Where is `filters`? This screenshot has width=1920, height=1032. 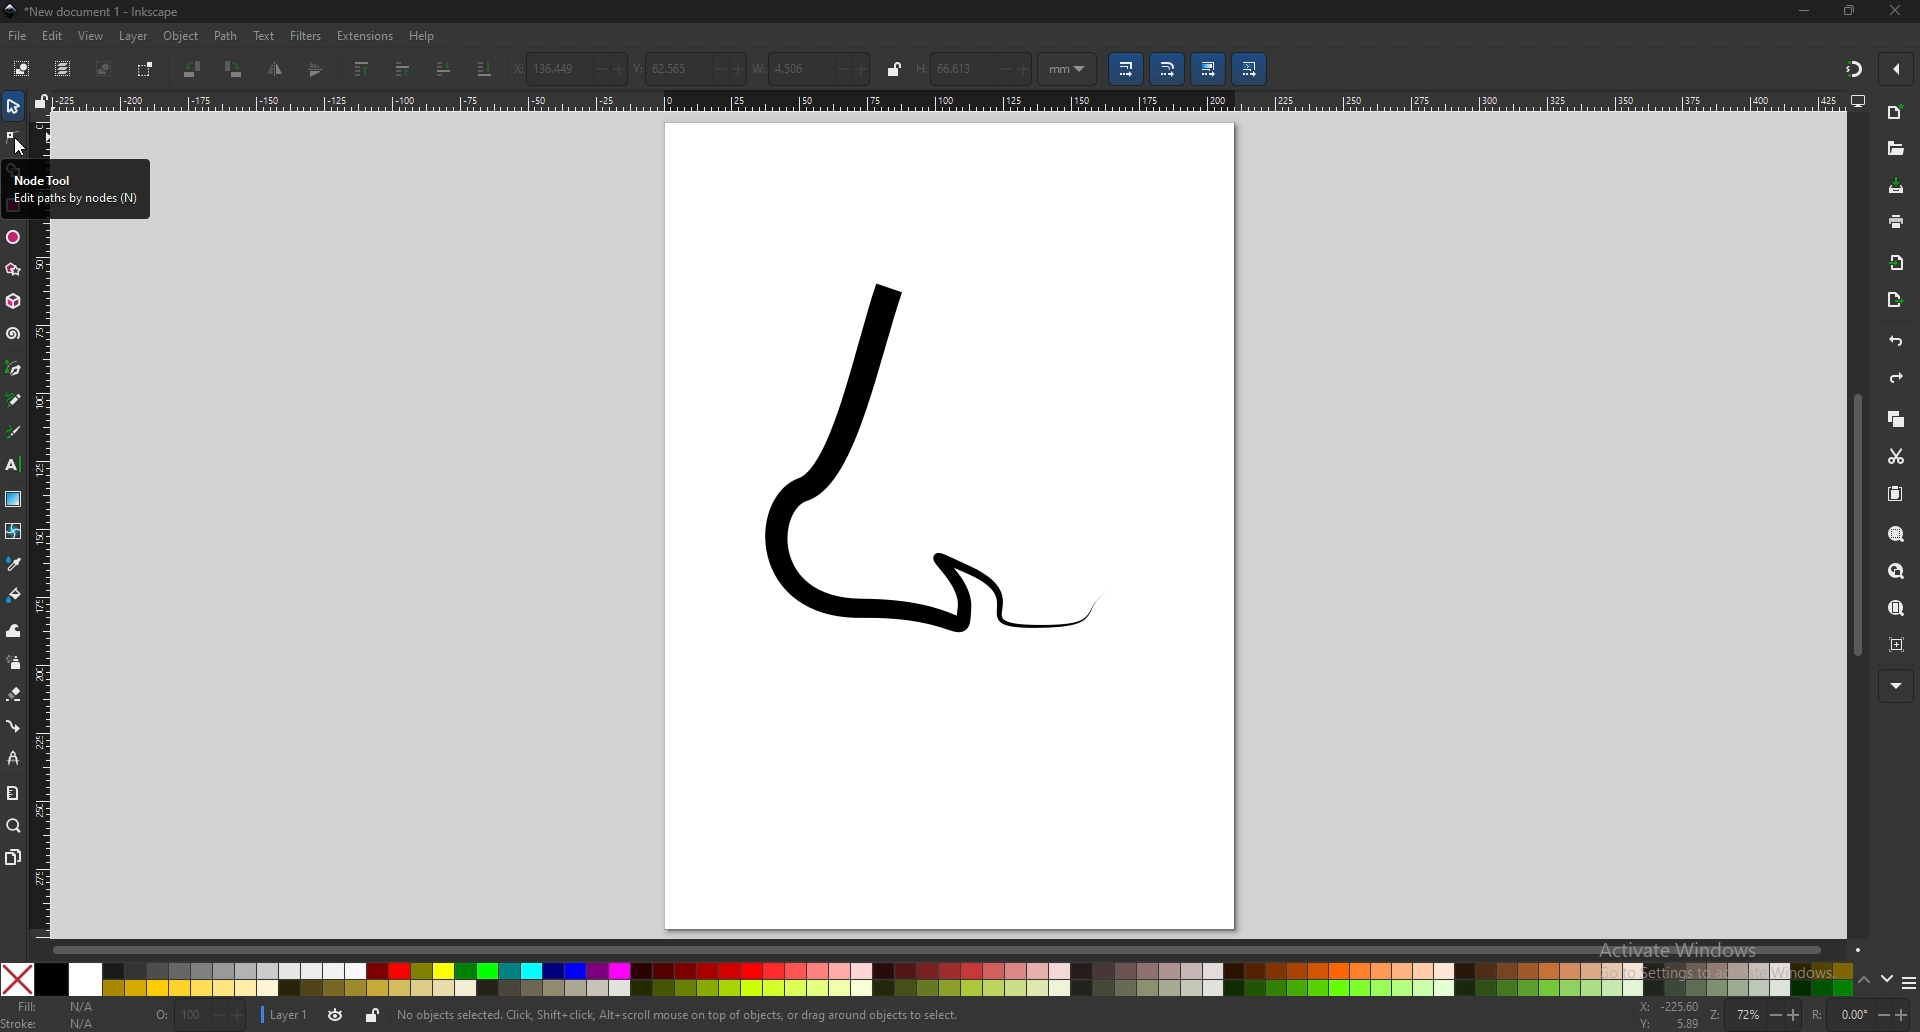 filters is located at coordinates (307, 34).